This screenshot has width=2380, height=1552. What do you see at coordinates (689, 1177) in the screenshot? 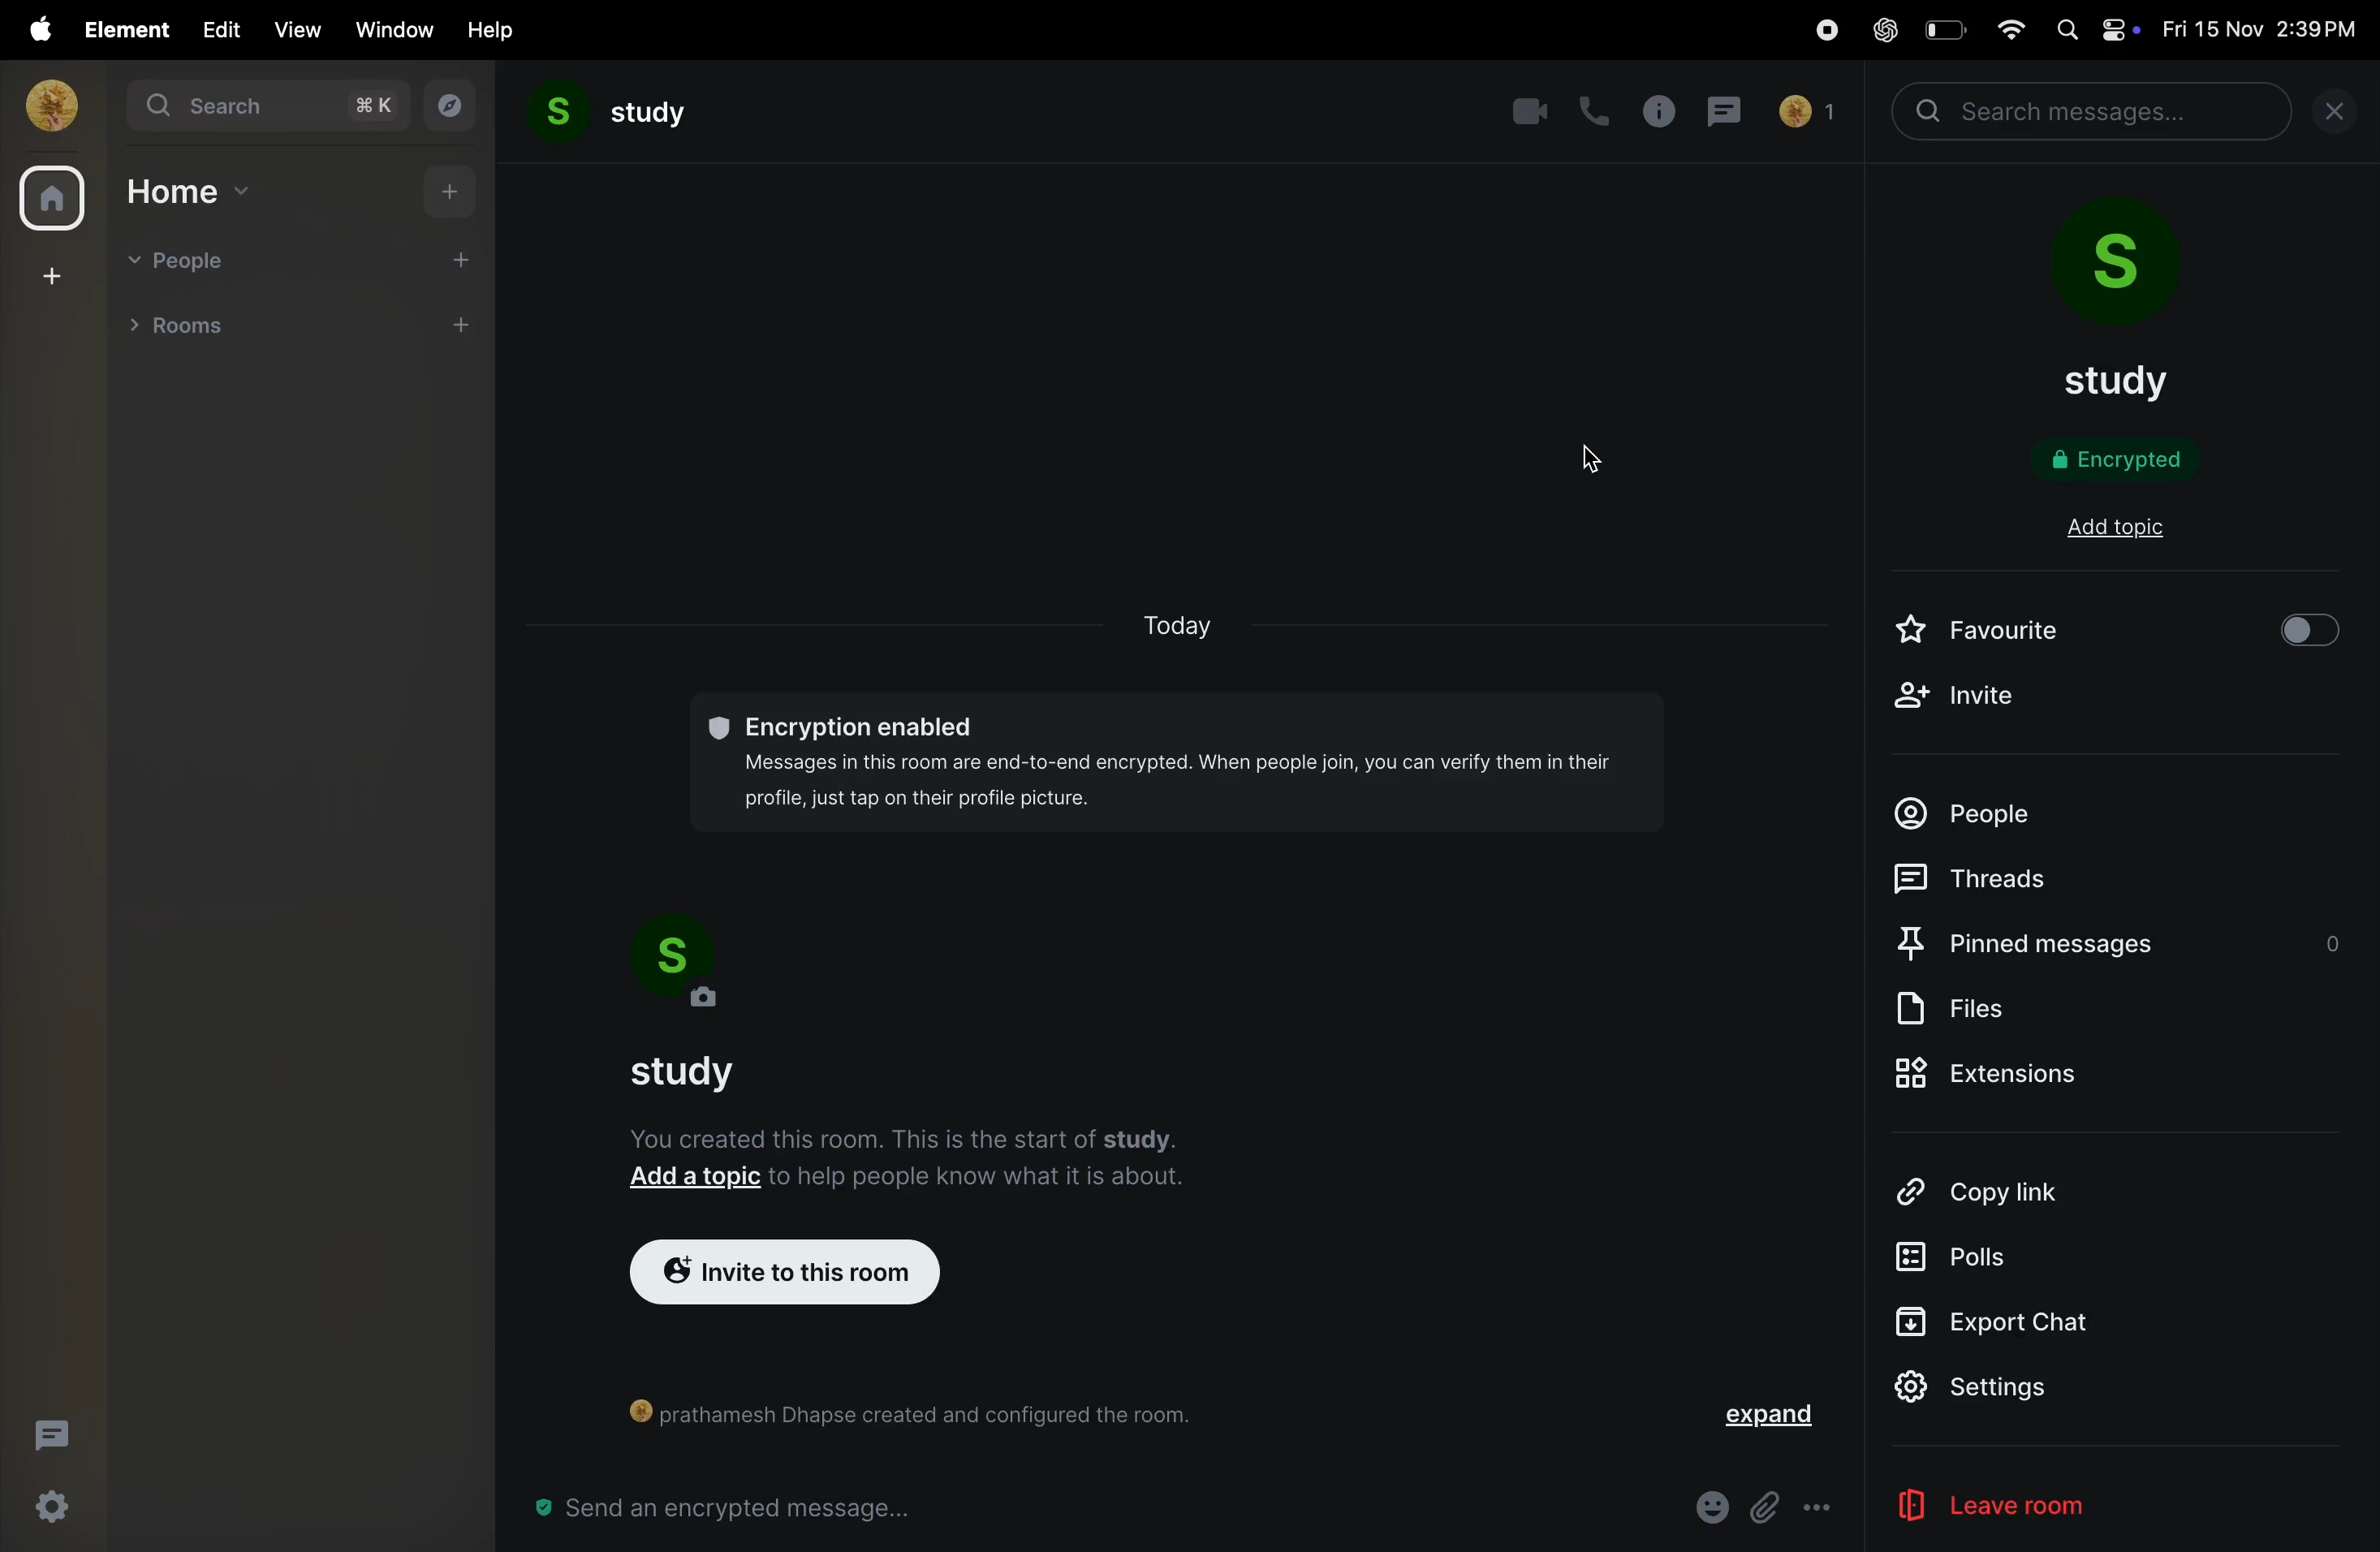
I see `Add a topic` at bounding box center [689, 1177].